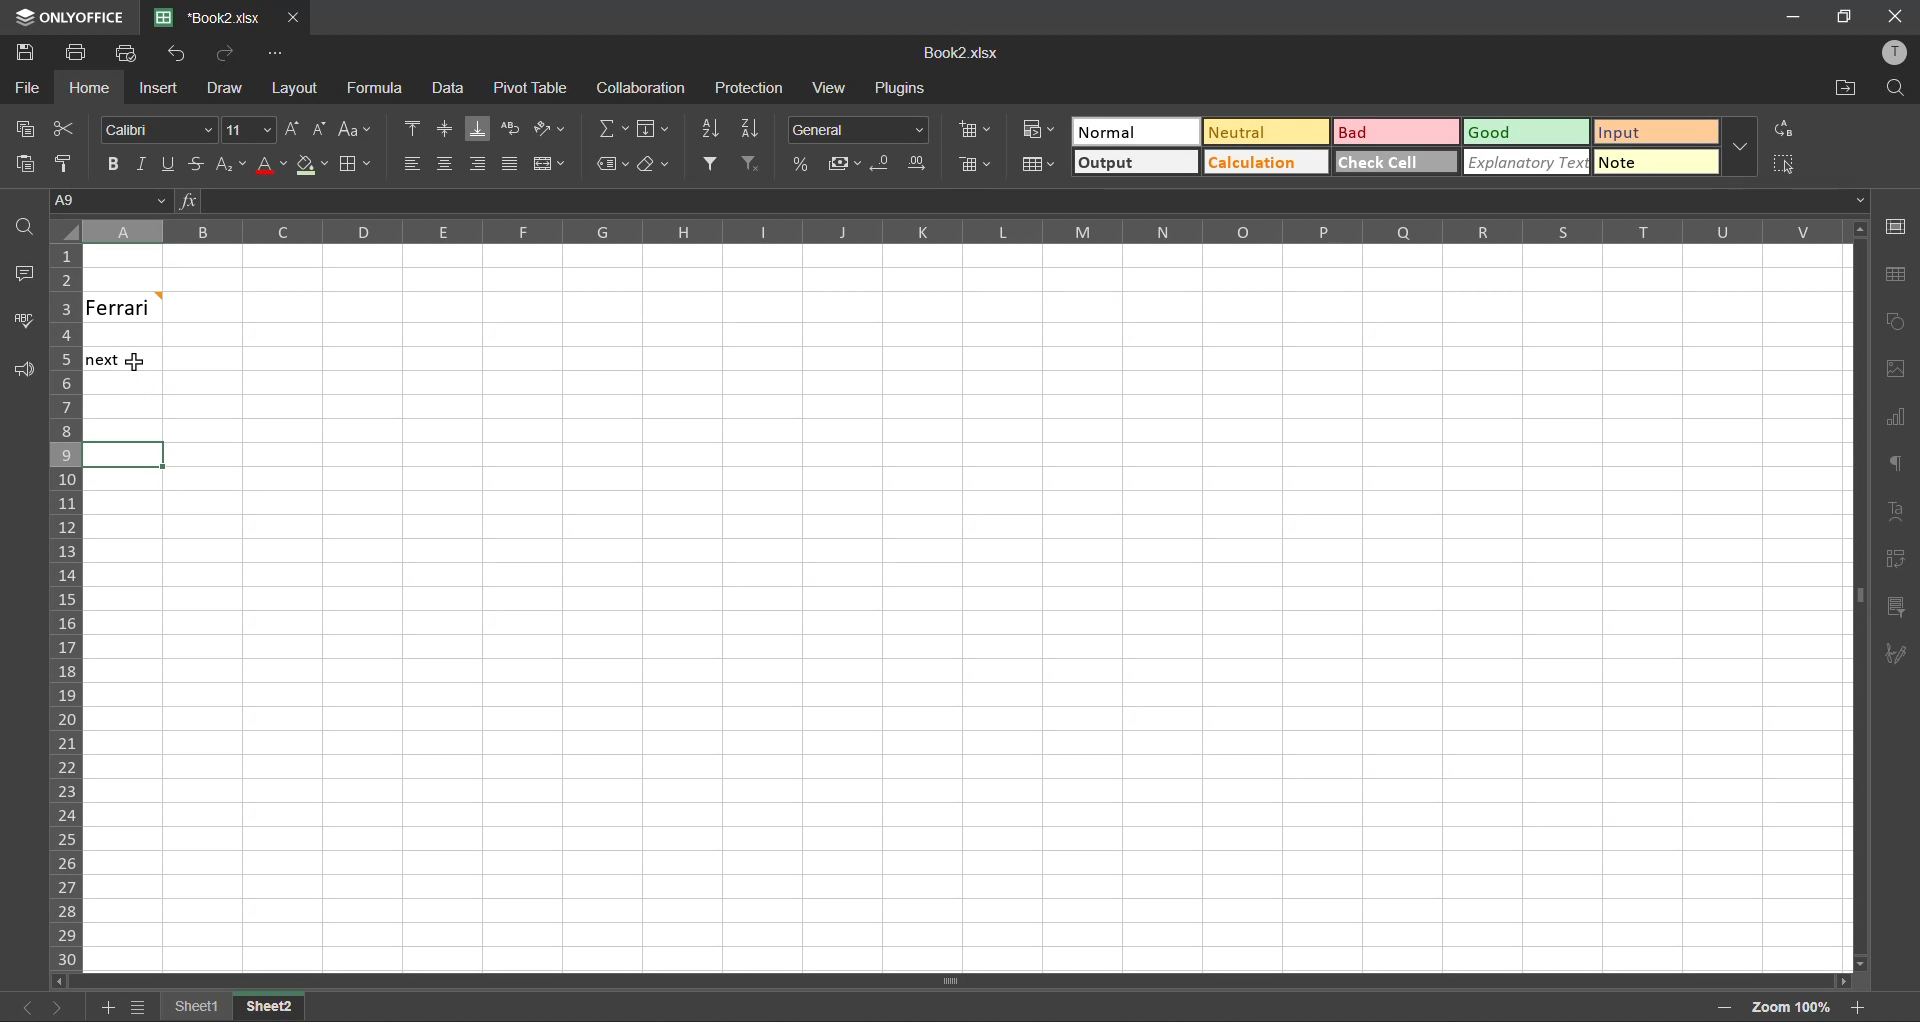 This screenshot has width=1920, height=1022. What do you see at coordinates (1379, 133) in the screenshot?
I see `bad` at bounding box center [1379, 133].